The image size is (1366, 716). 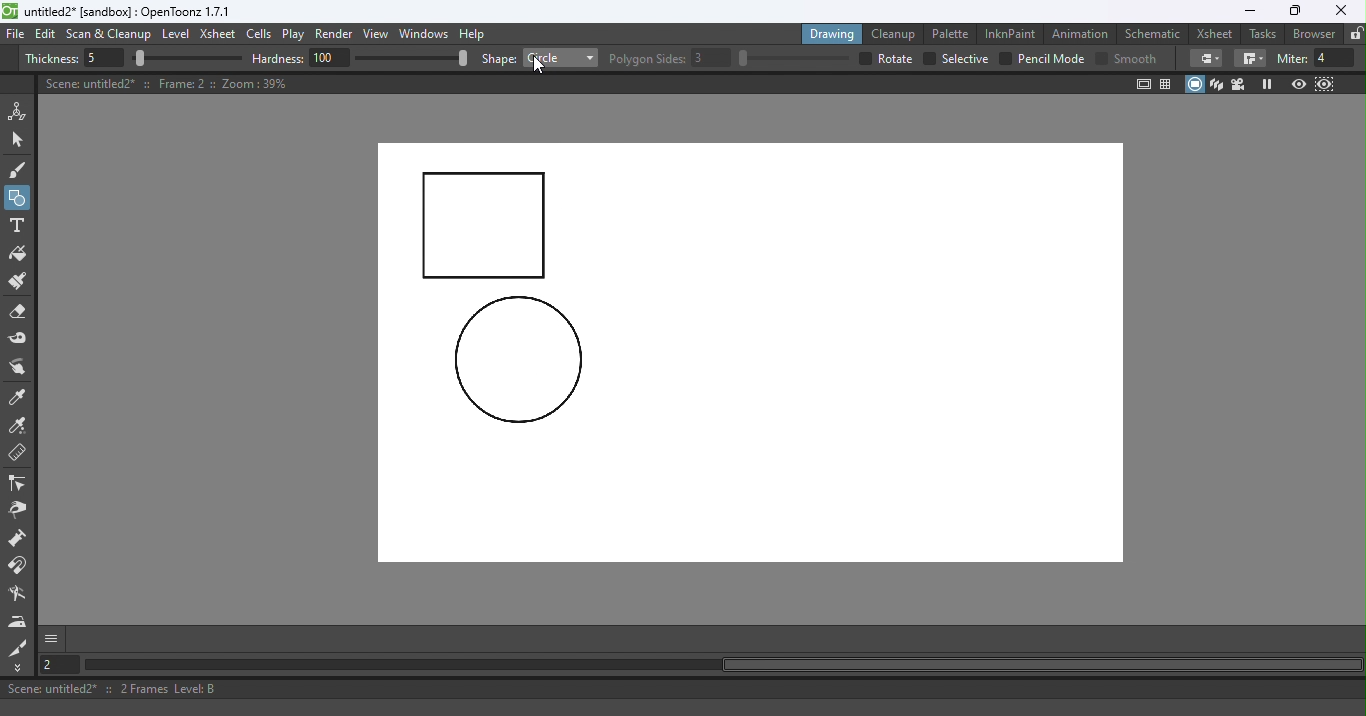 I want to click on slider, so click(x=793, y=58).